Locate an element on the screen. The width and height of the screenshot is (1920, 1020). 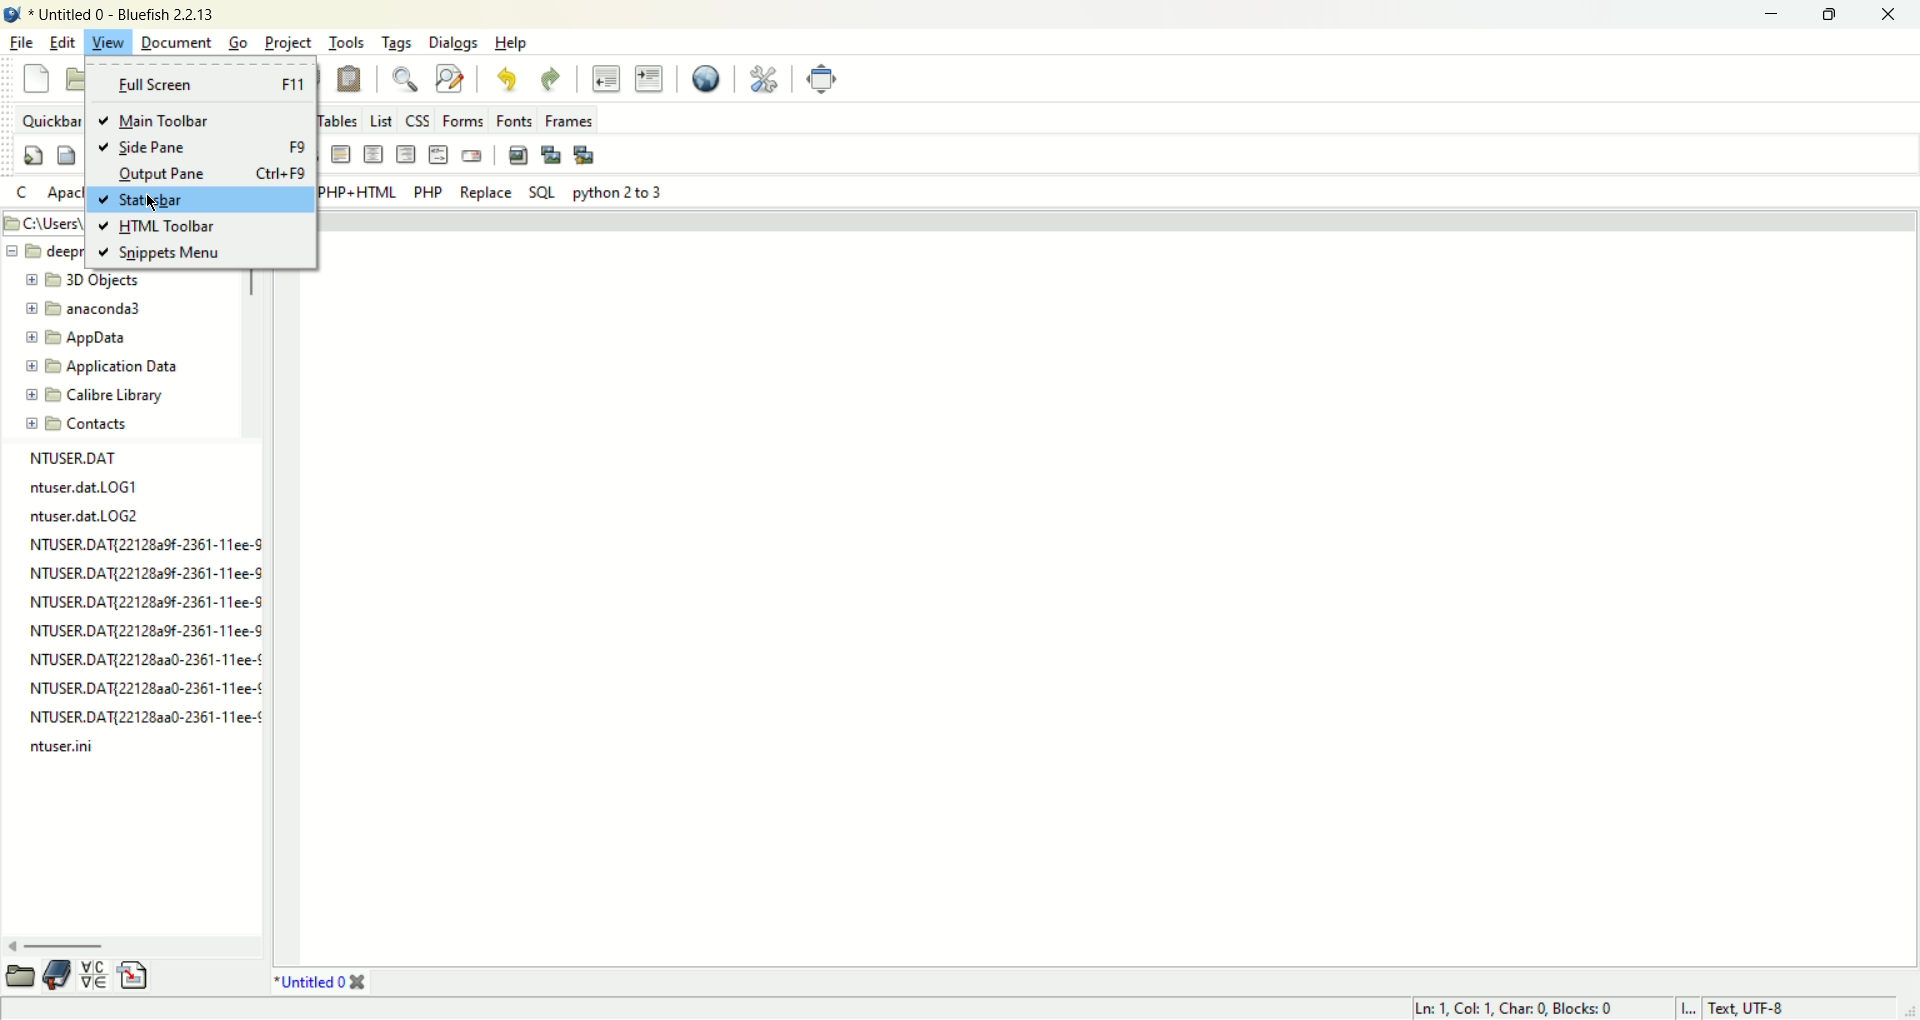
dialogs is located at coordinates (451, 42).